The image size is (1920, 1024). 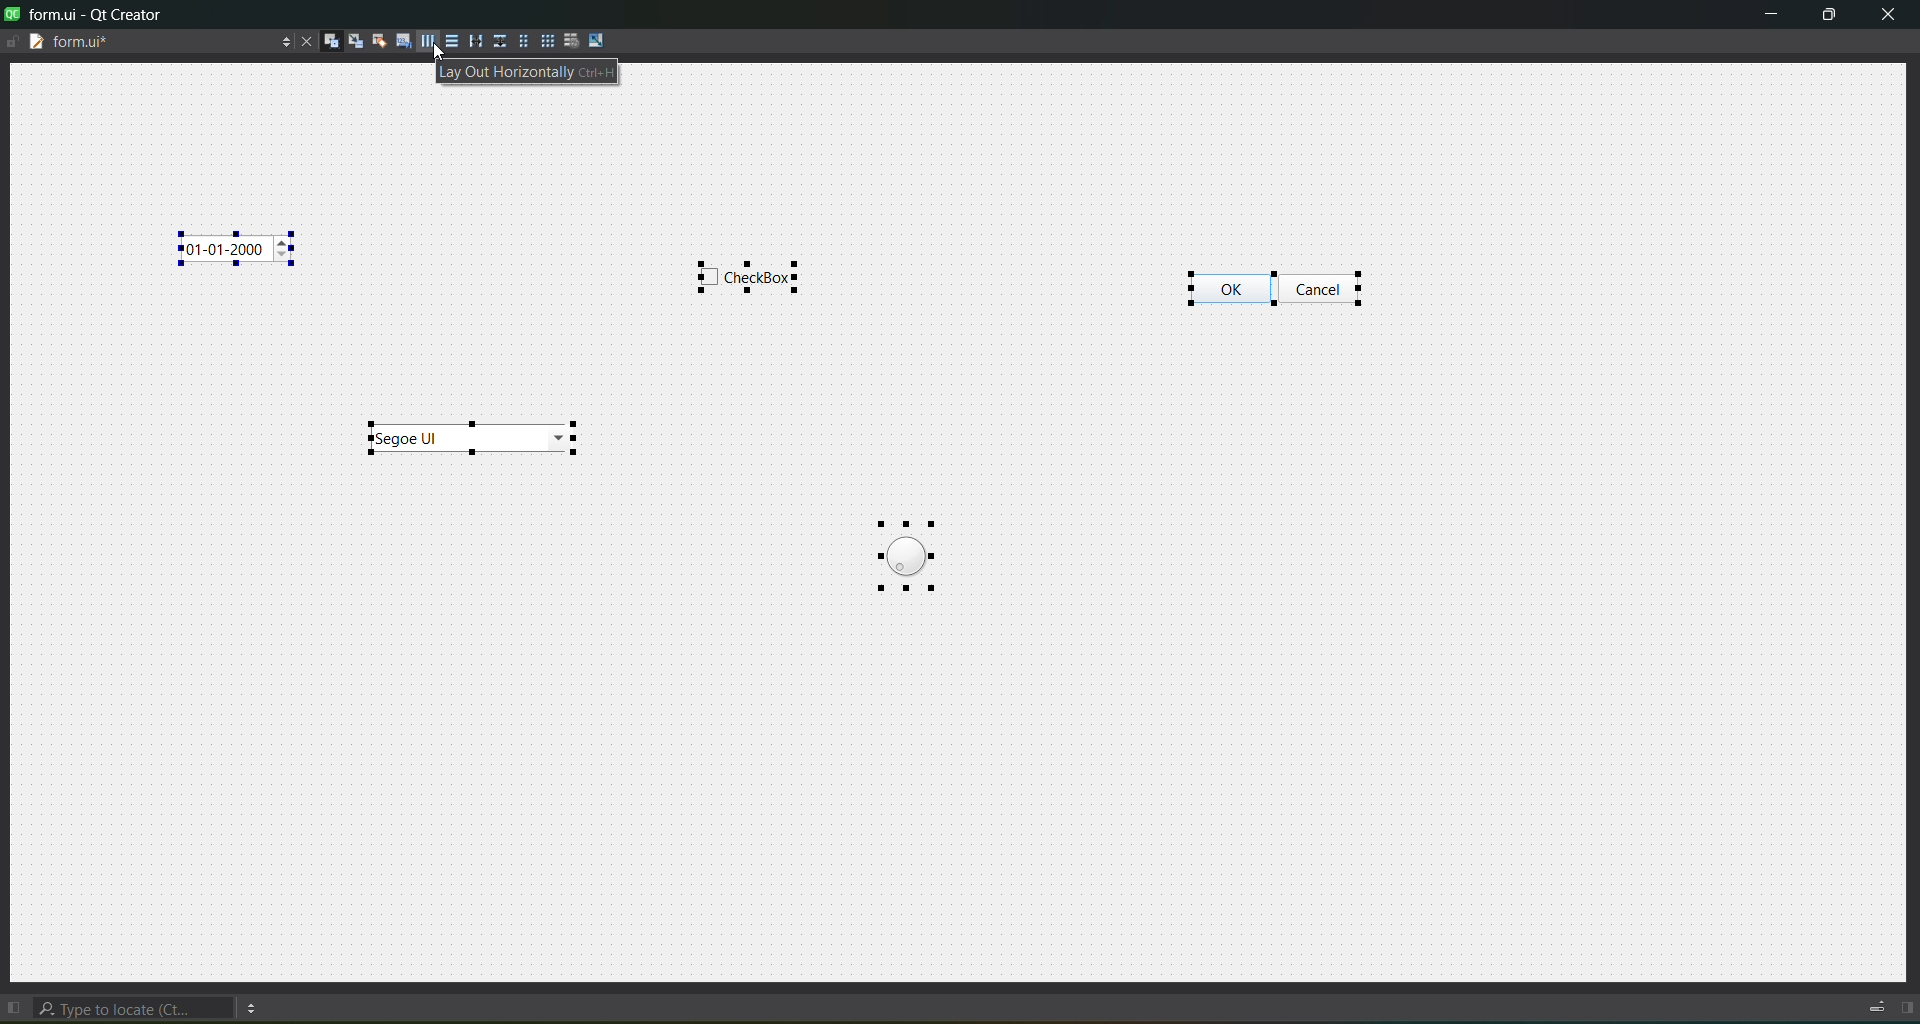 What do you see at coordinates (1894, 16) in the screenshot?
I see `close` at bounding box center [1894, 16].